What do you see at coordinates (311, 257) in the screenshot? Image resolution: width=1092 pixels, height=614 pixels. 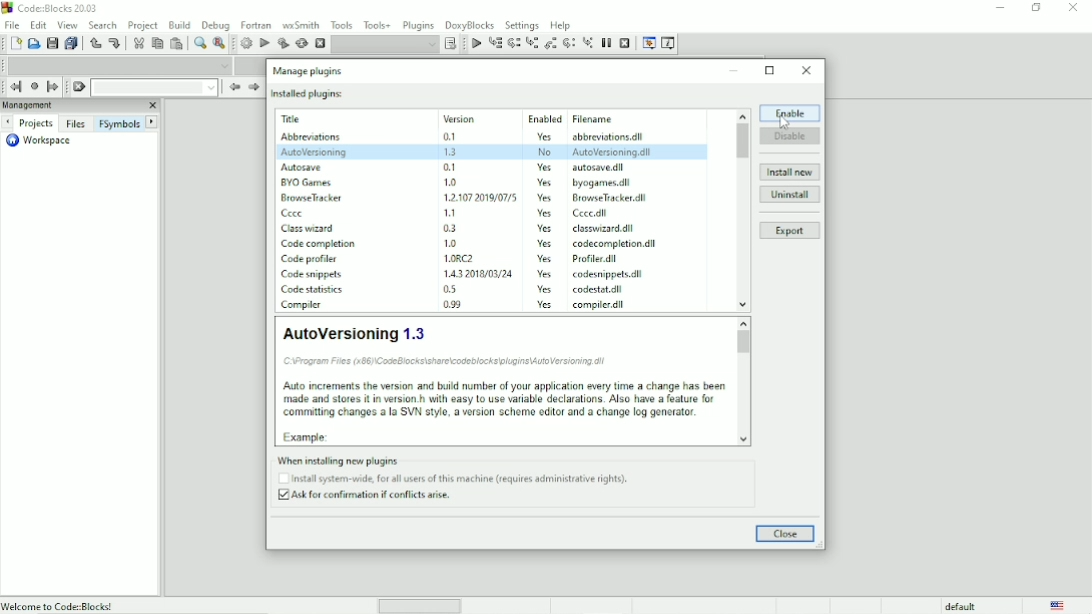 I see `plugin` at bounding box center [311, 257].